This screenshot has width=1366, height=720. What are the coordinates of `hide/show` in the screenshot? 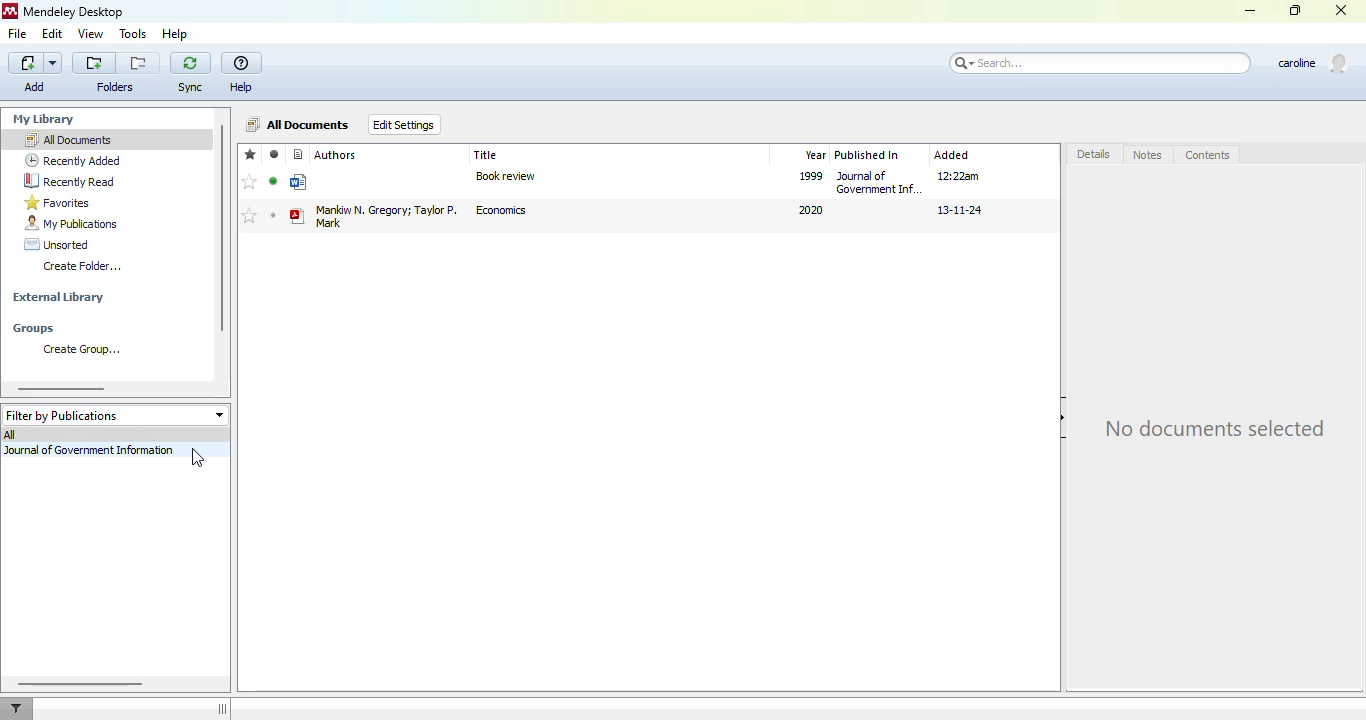 It's located at (222, 709).